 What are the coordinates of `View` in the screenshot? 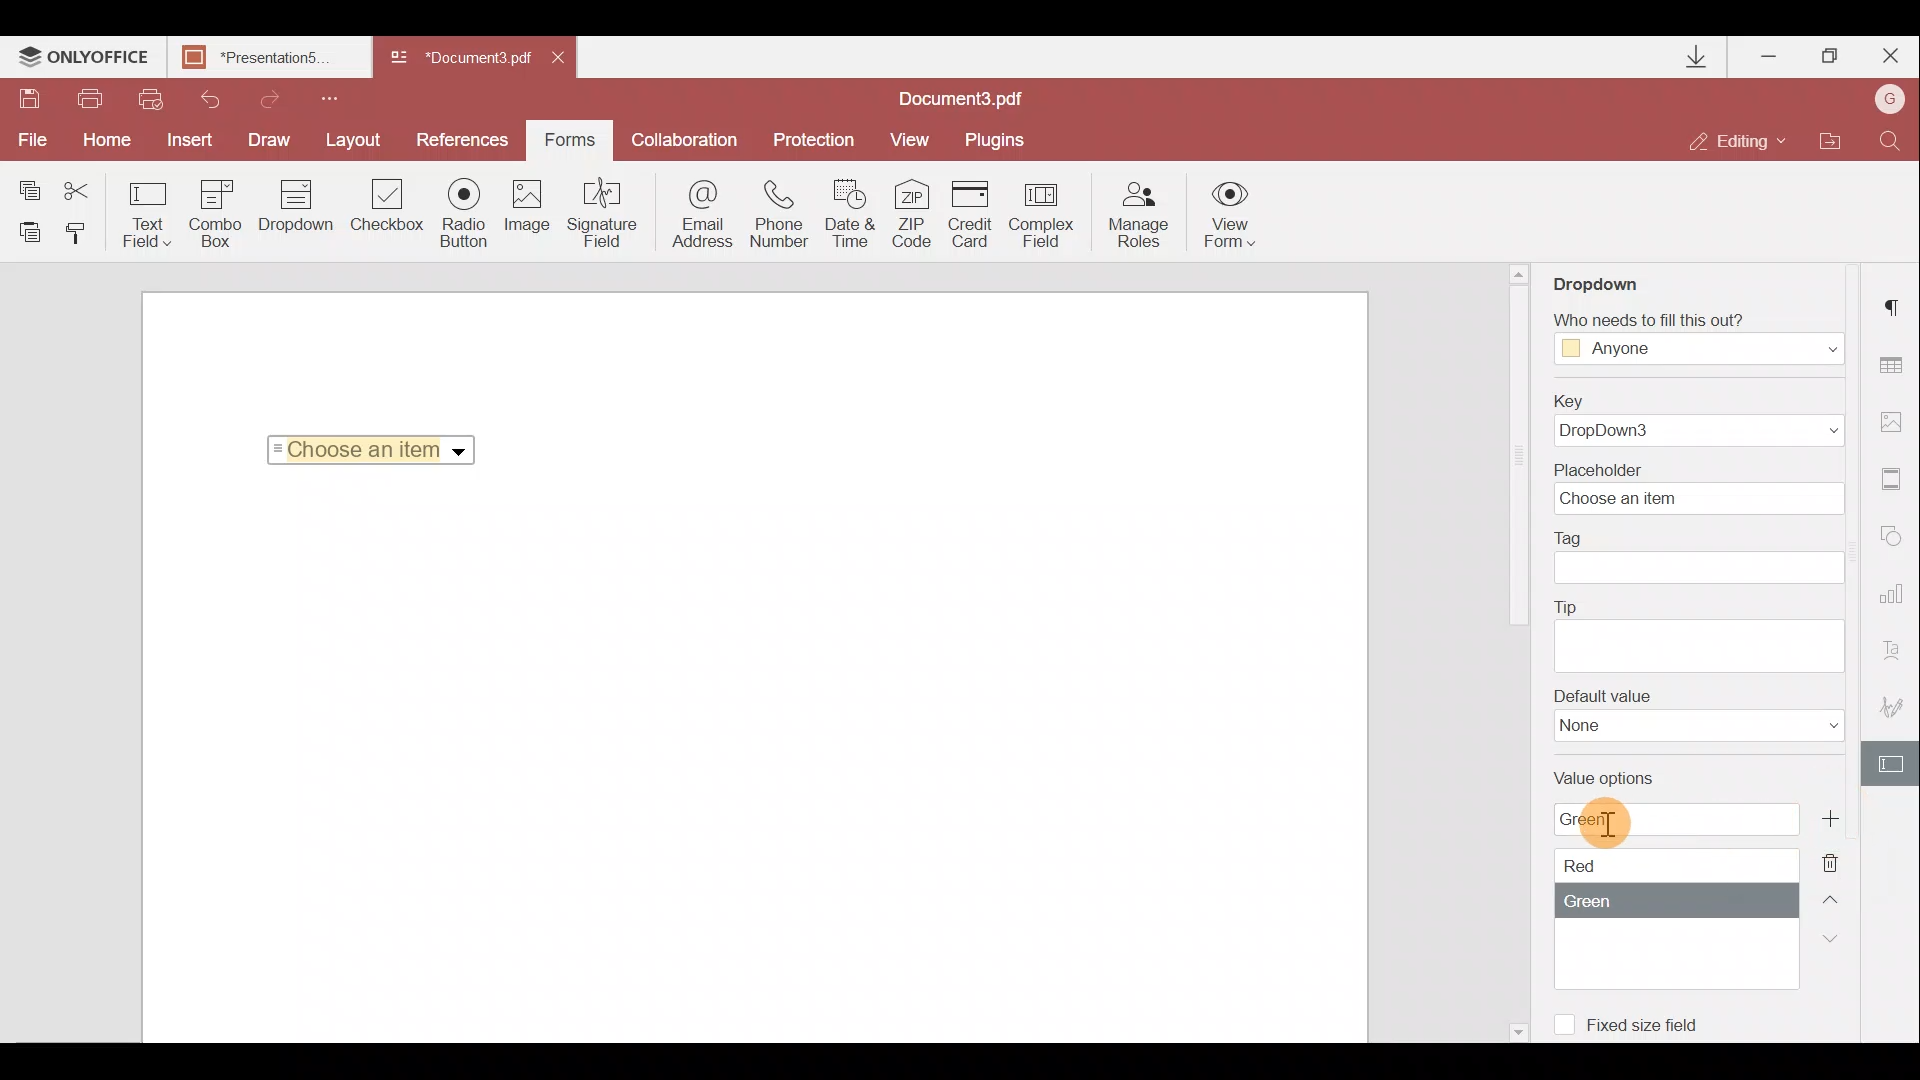 It's located at (916, 140).